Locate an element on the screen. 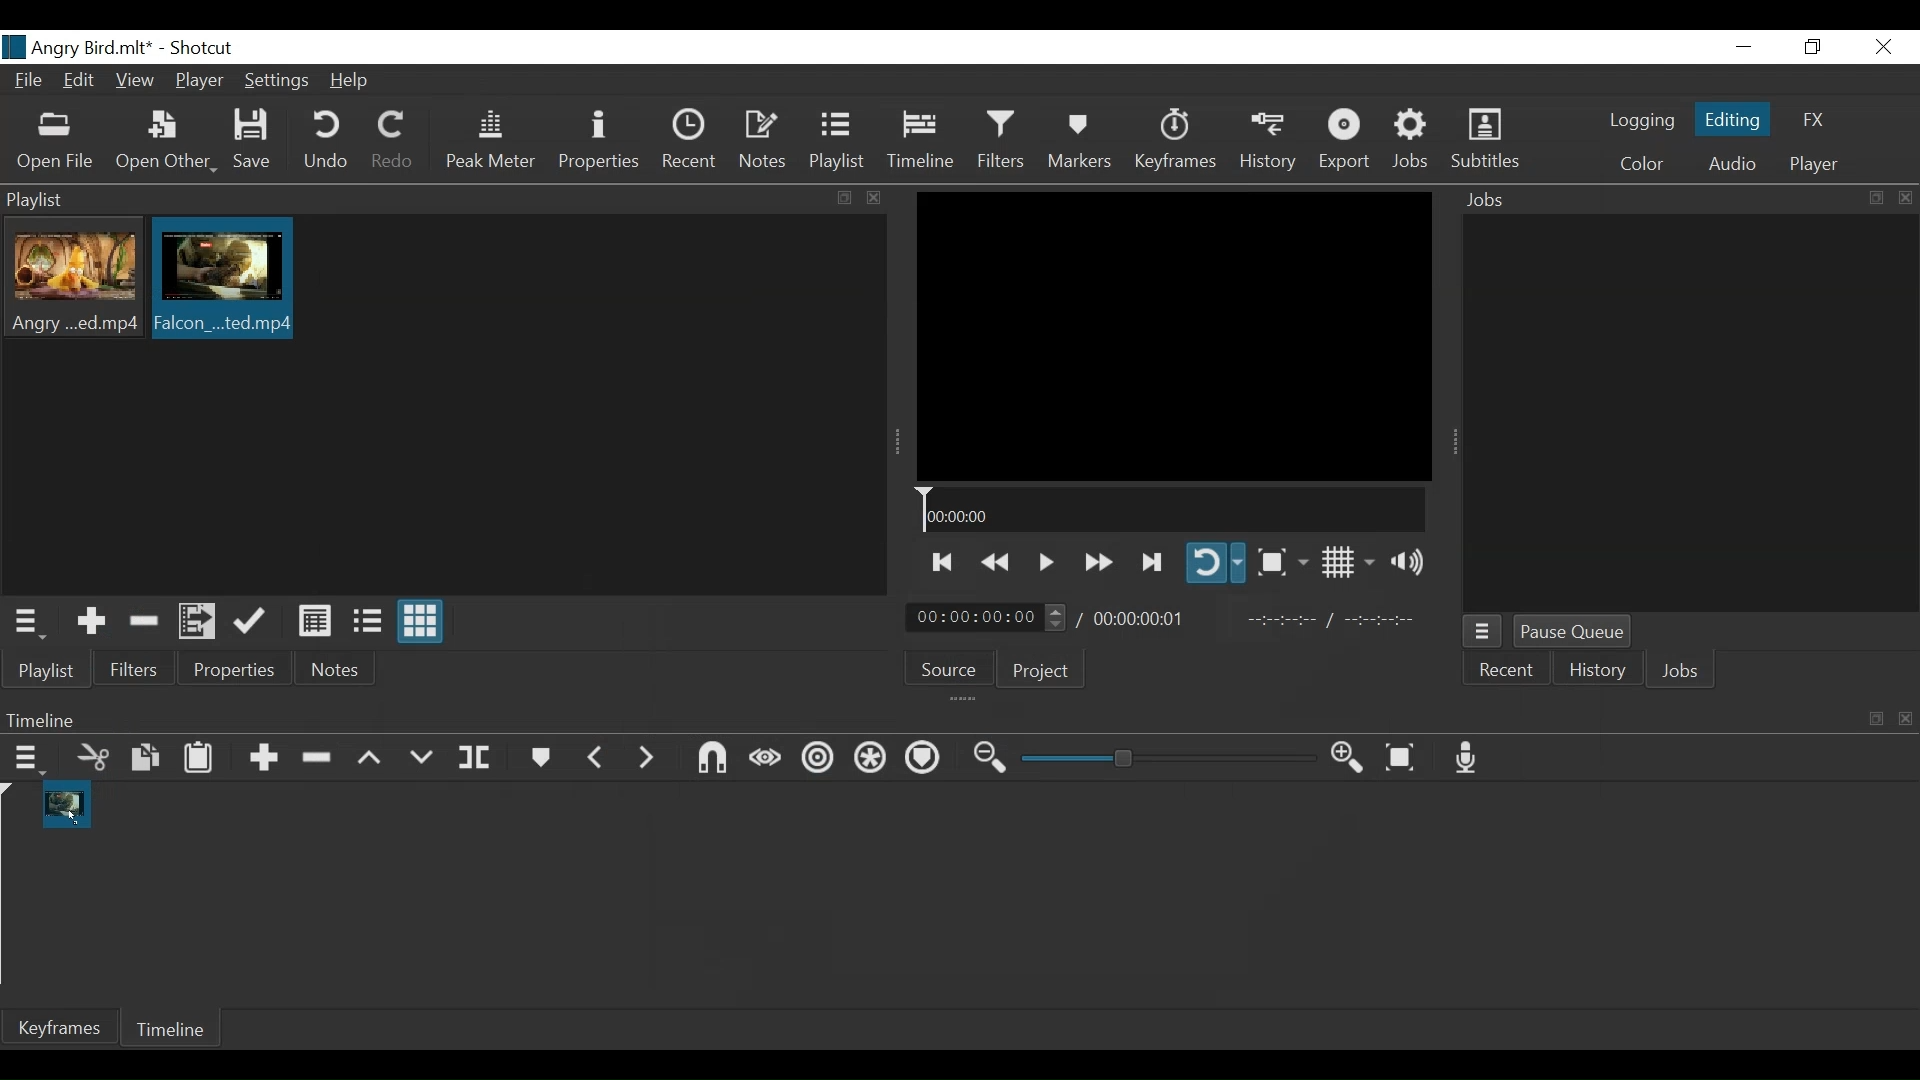  Zoom slider is located at coordinates (1172, 758).